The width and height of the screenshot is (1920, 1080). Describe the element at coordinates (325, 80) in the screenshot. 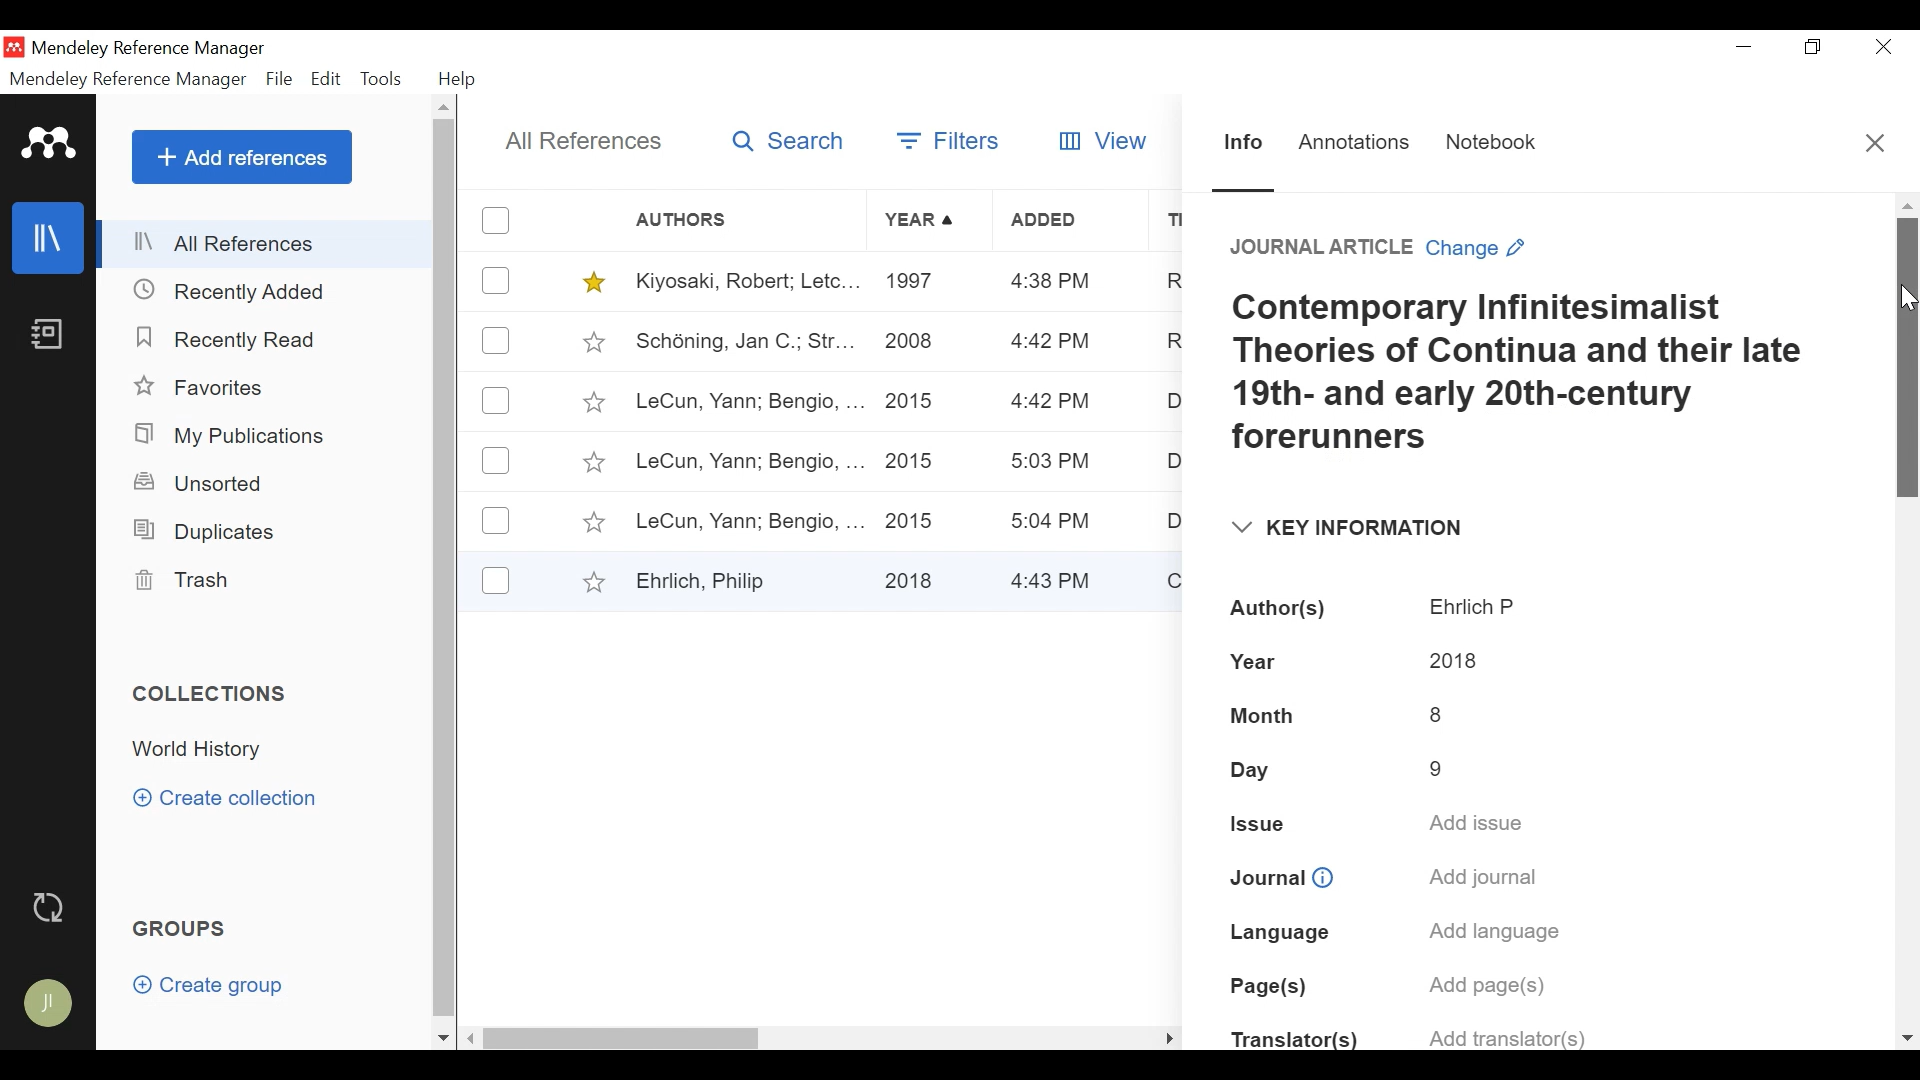

I see `Edit` at that location.